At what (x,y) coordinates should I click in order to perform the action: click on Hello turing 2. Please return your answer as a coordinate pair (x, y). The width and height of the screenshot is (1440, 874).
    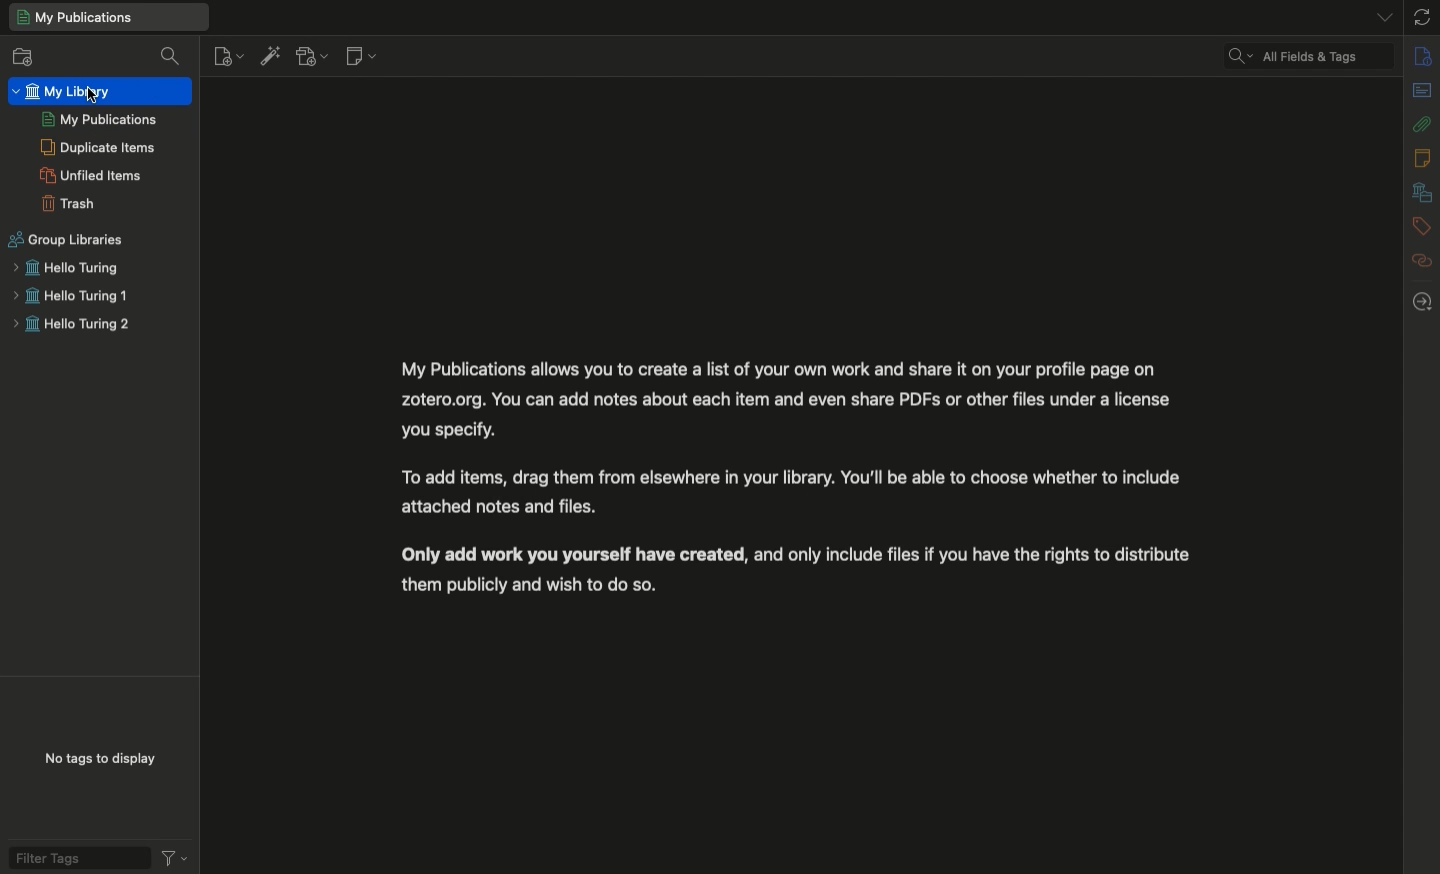
    Looking at the image, I should click on (73, 329).